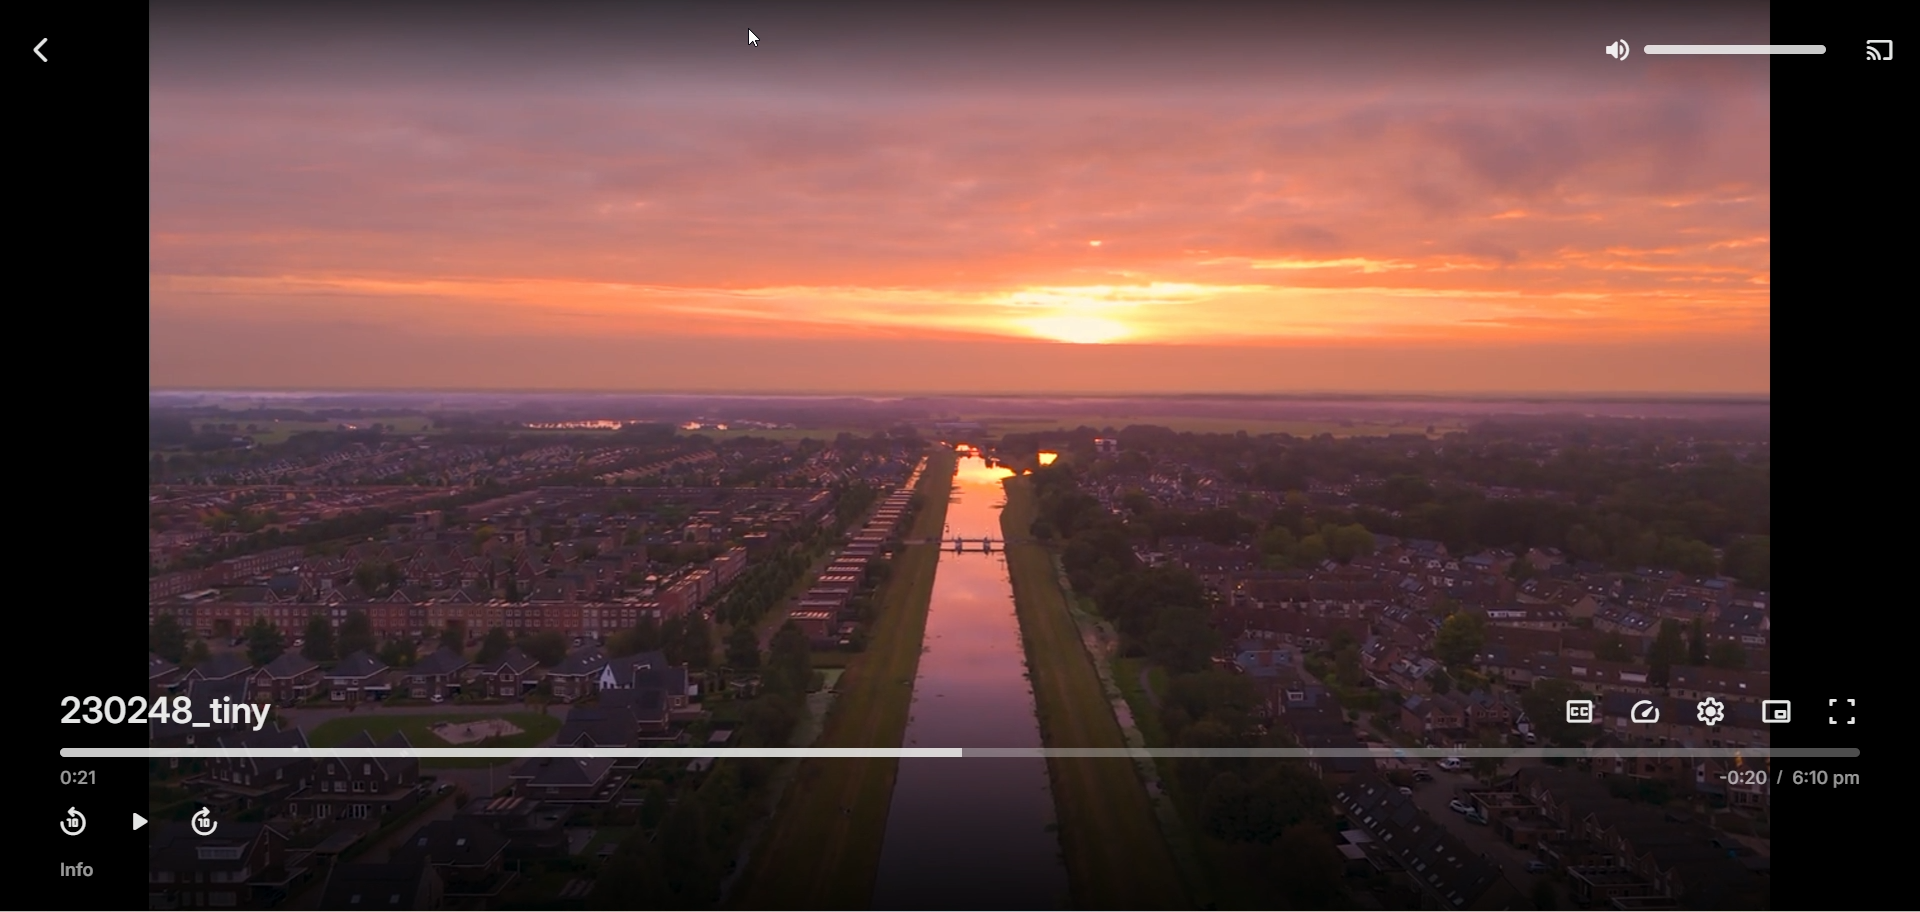 Image resolution: width=1920 pixels, height=912 pixels. What do you see at coordinates (1880, 53) in the screenshot?
I see `play on another device` at bounding box center [1880, 53].